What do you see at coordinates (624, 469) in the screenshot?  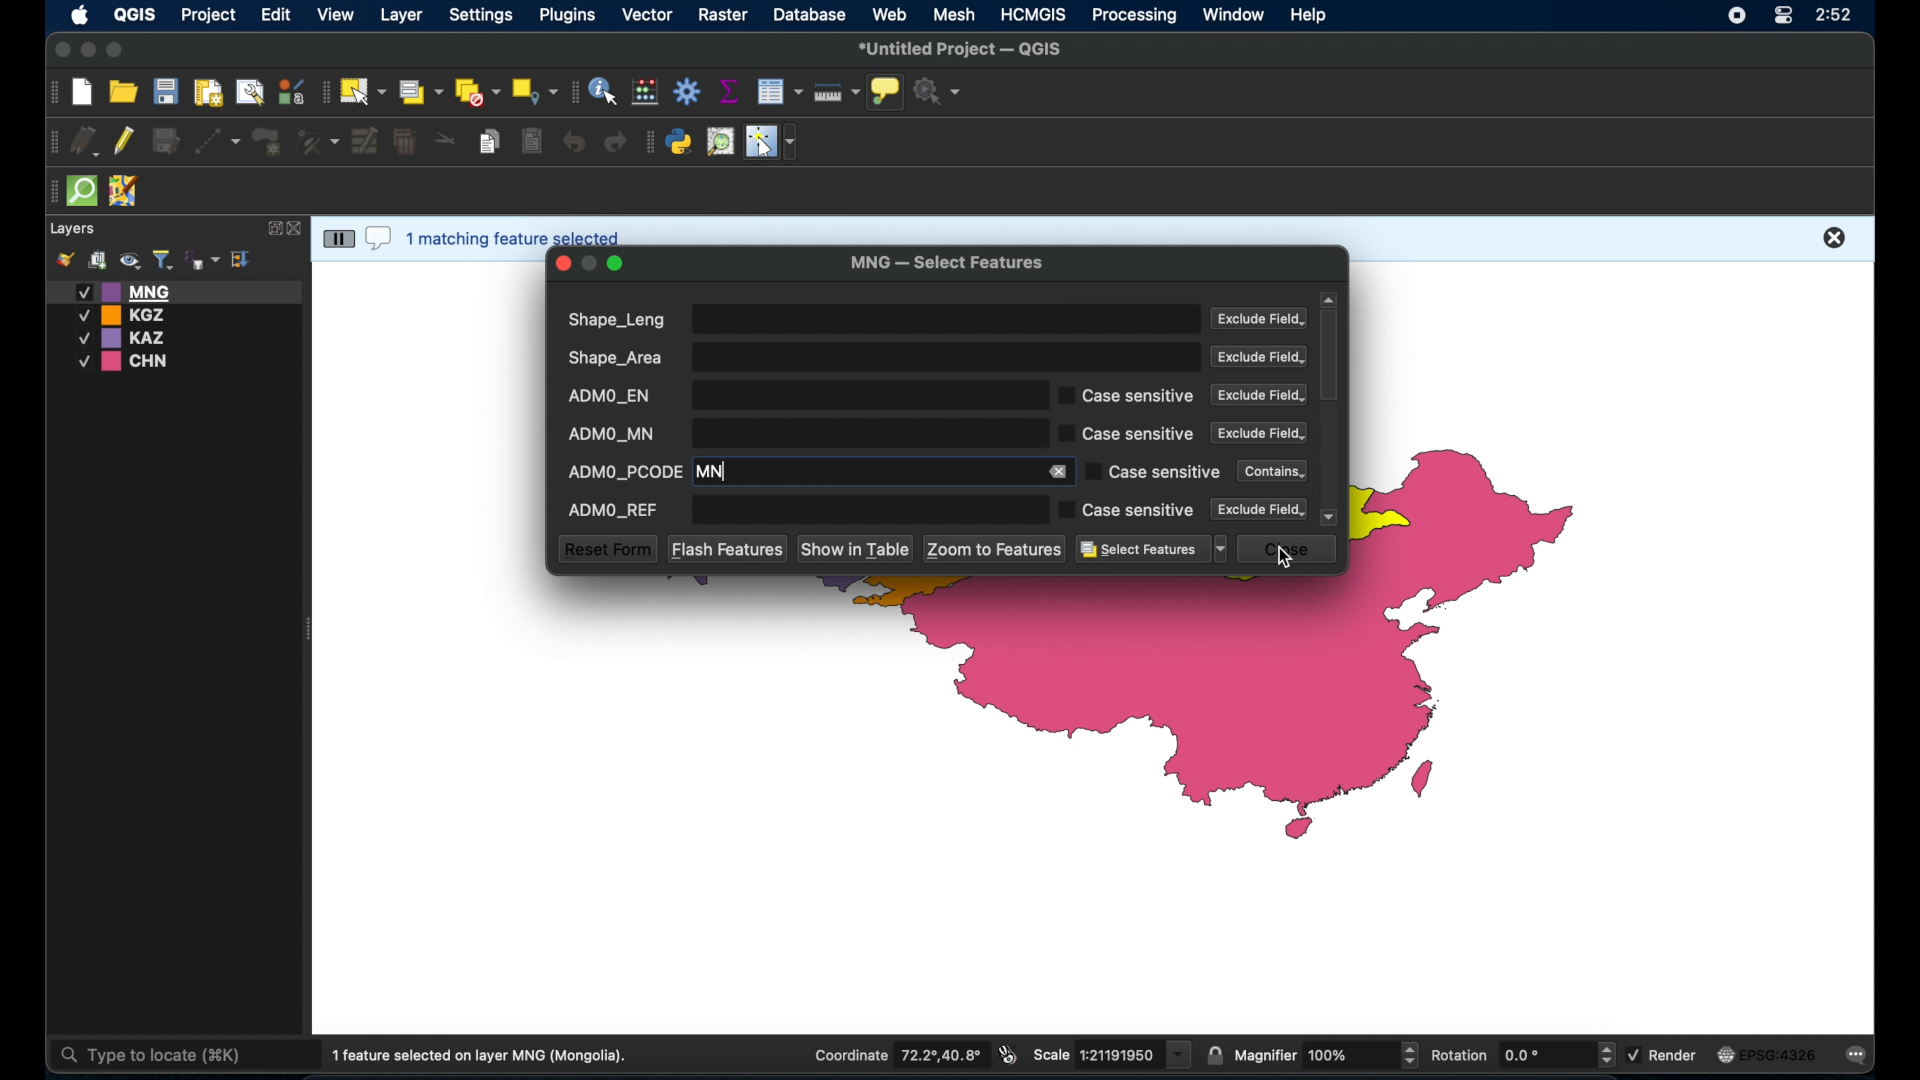 I see `ADMO_PCODE` at bounding box center [624, 469].